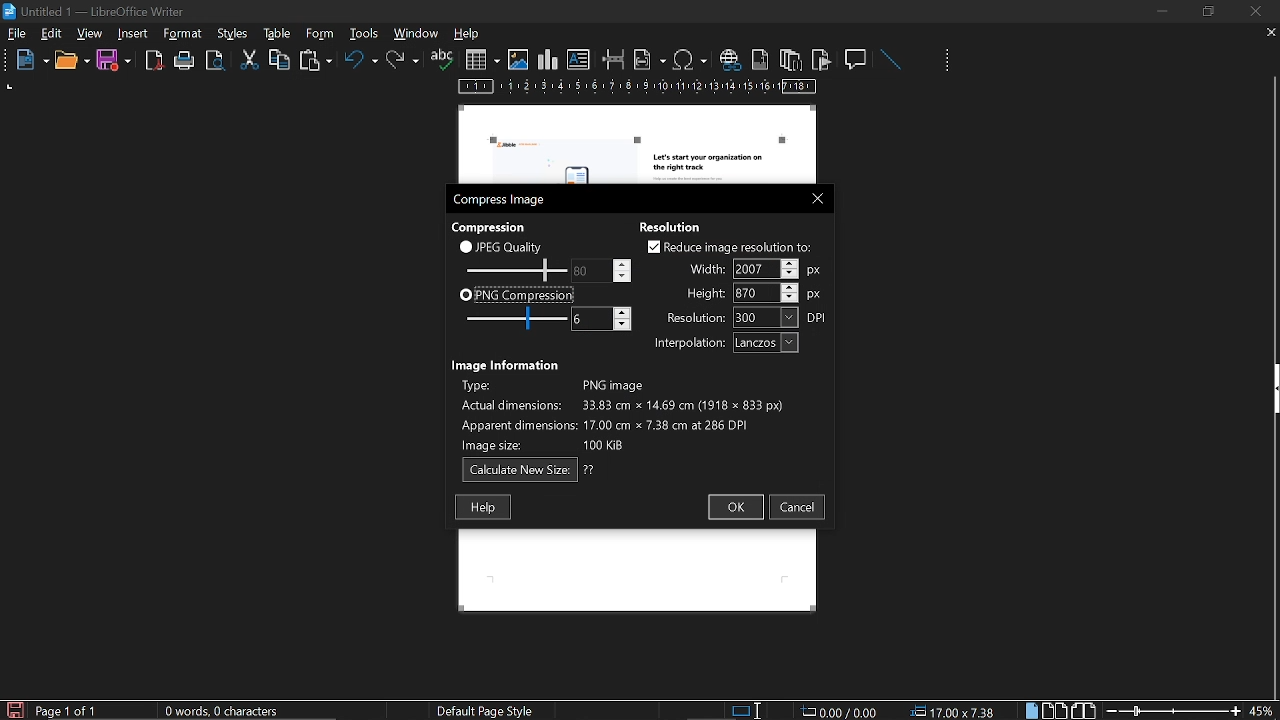 This screenshot has height=720, width=1280. Describe the element at coordinates (813, 197) in the screenshot. I see `close` at that location.